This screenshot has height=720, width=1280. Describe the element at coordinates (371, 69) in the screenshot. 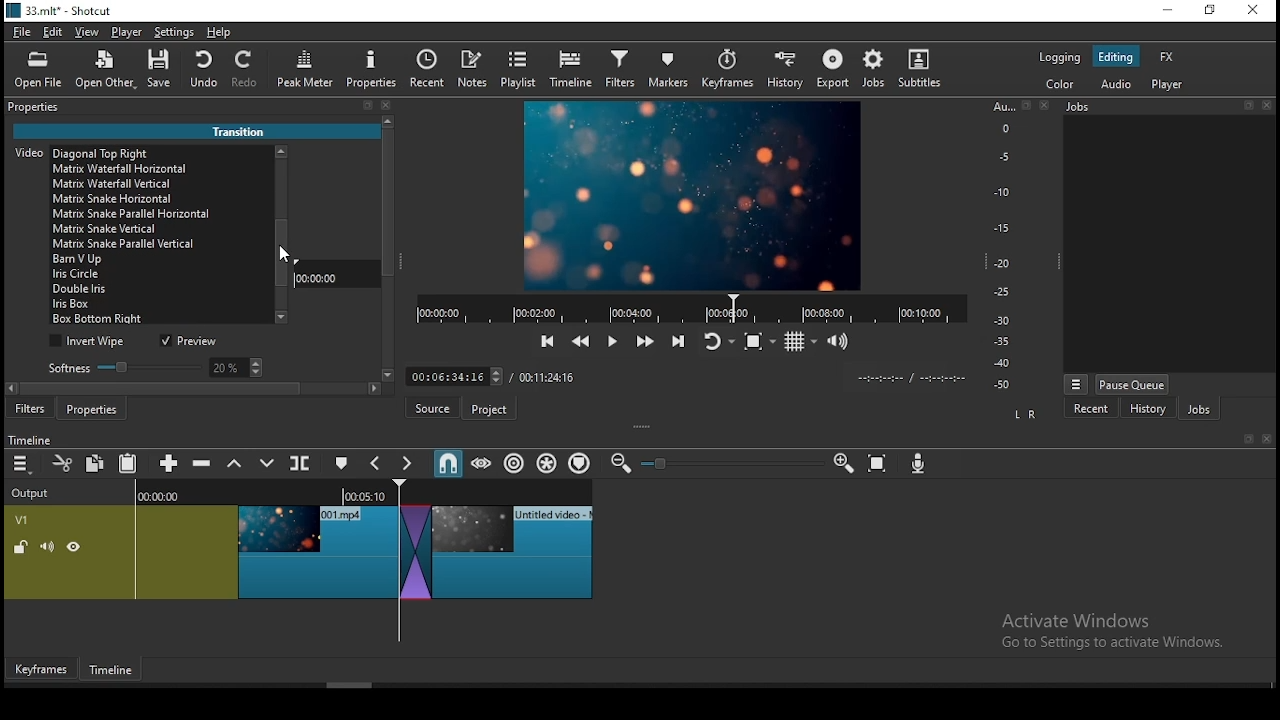

I see `properties` at that location.